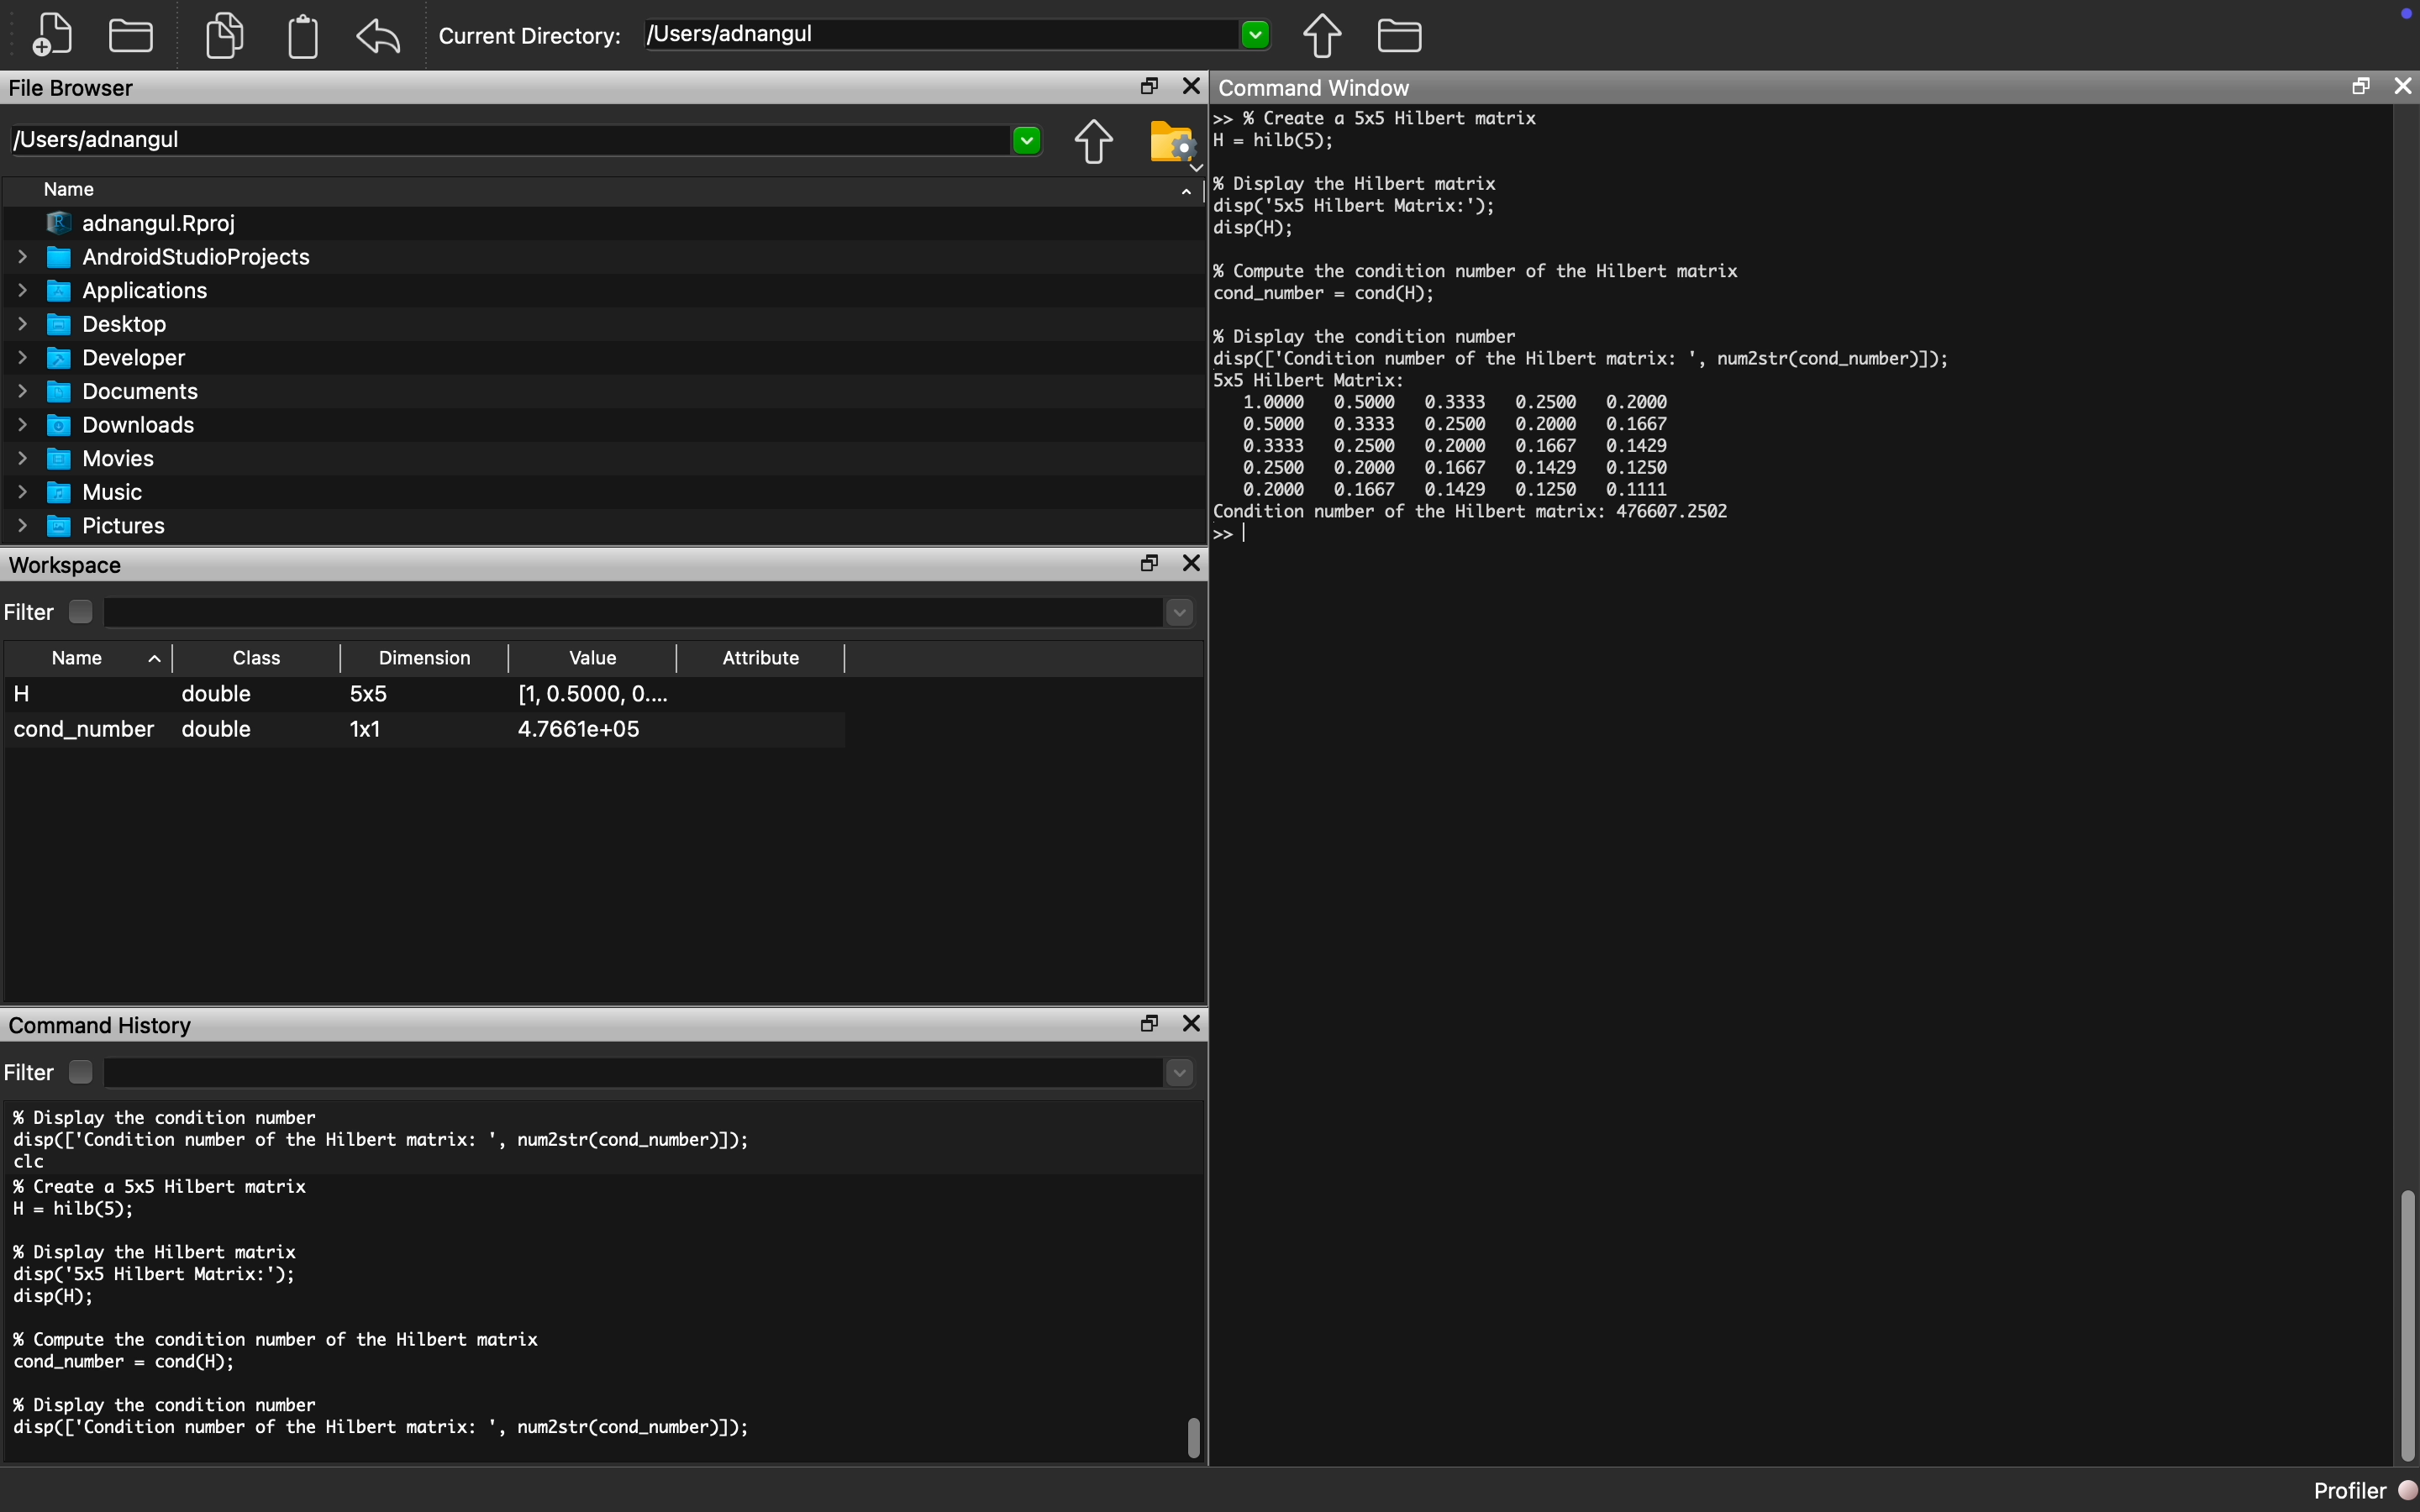  I want to click on % Compute the condition number of the Hilbert matrix
cond_number = cond(H);, so click(287, 1352).